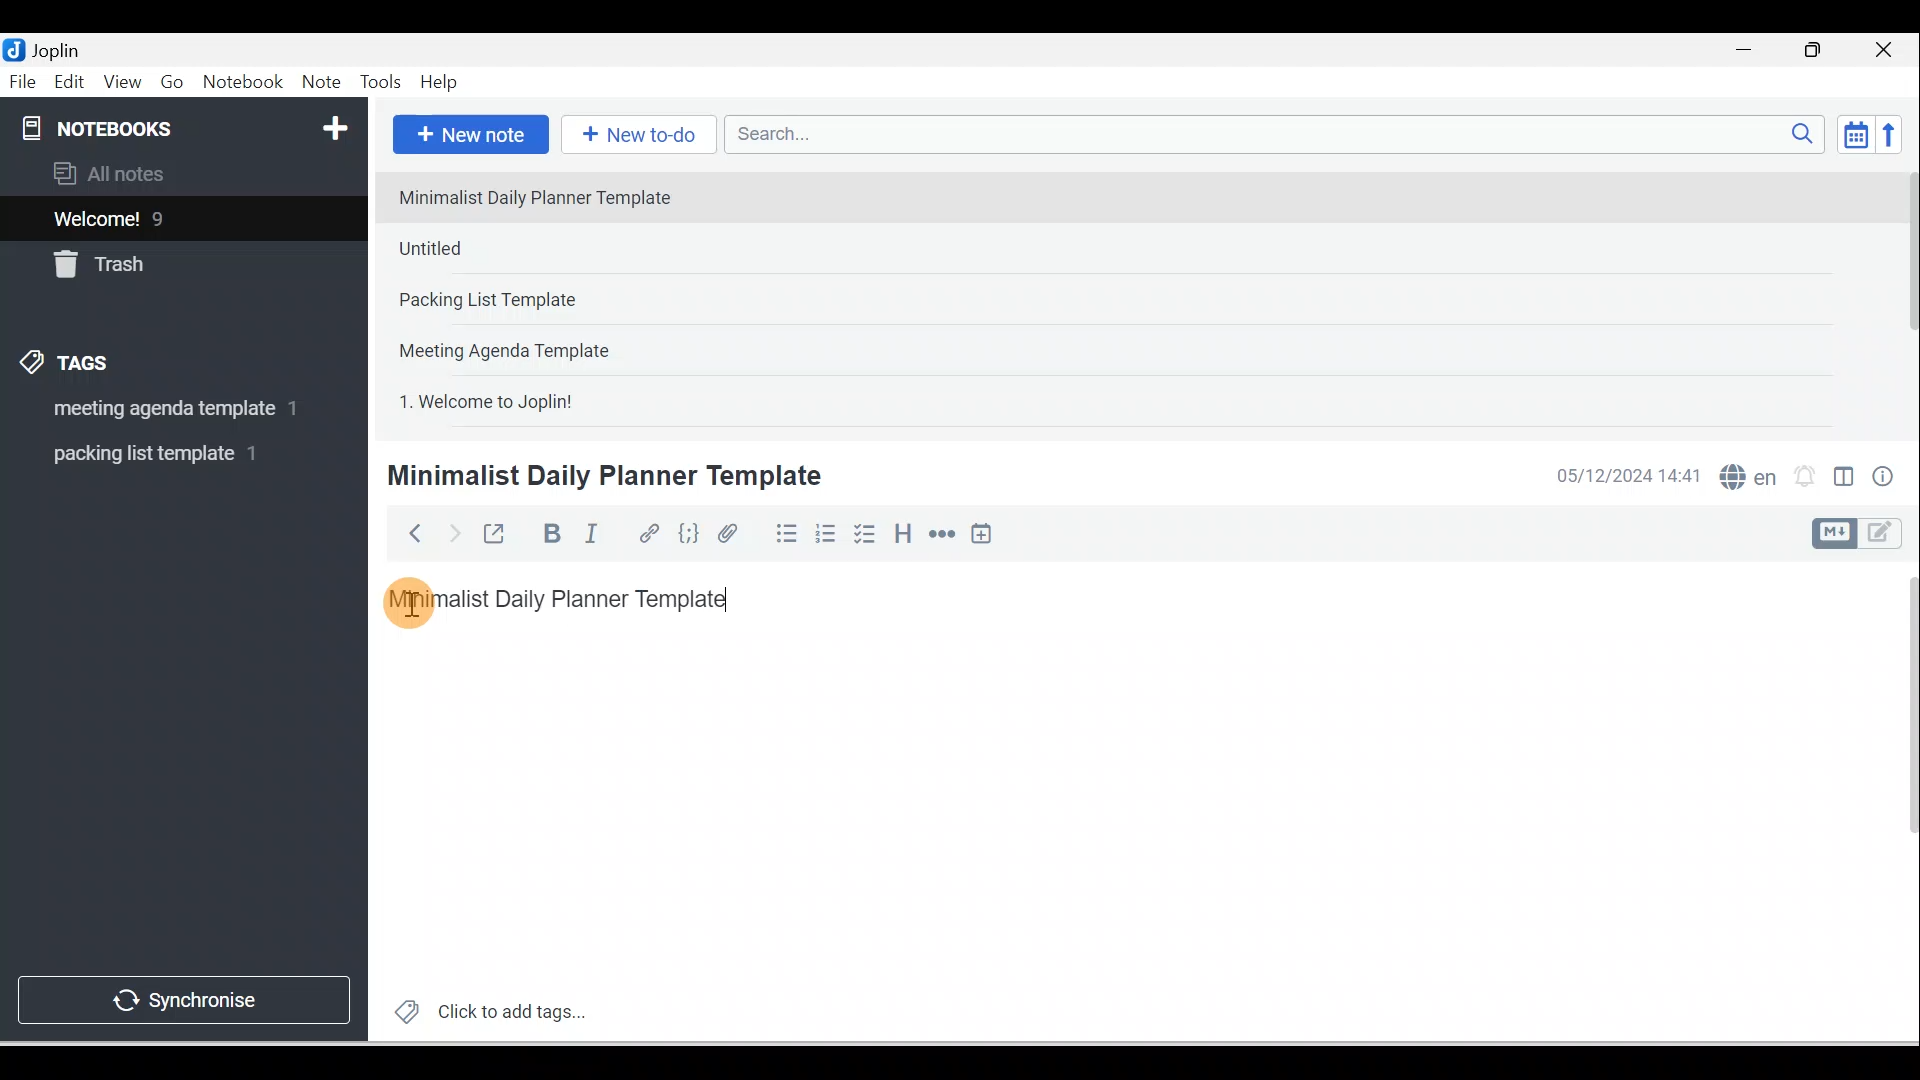 The width and height of the screenshot is (1920, 1080). Describe the element at coordinates (551, 301) in the screenshot. I see `Note 3` at that location.